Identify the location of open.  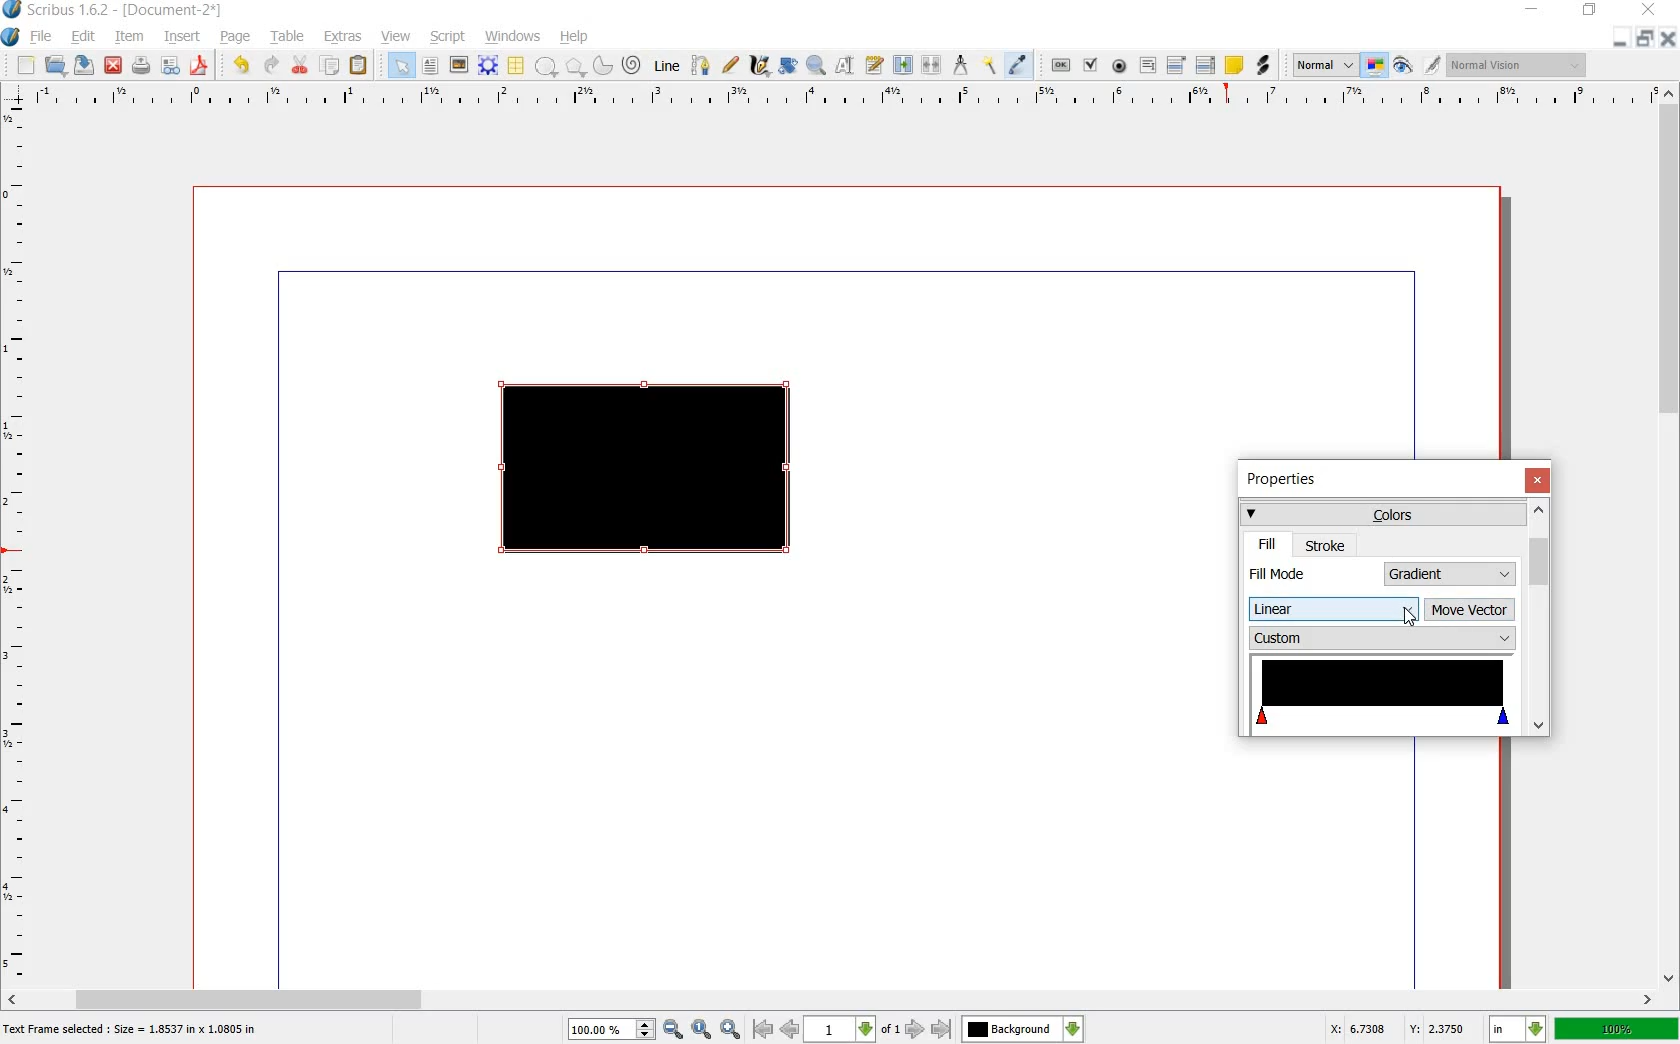
(58, 66).